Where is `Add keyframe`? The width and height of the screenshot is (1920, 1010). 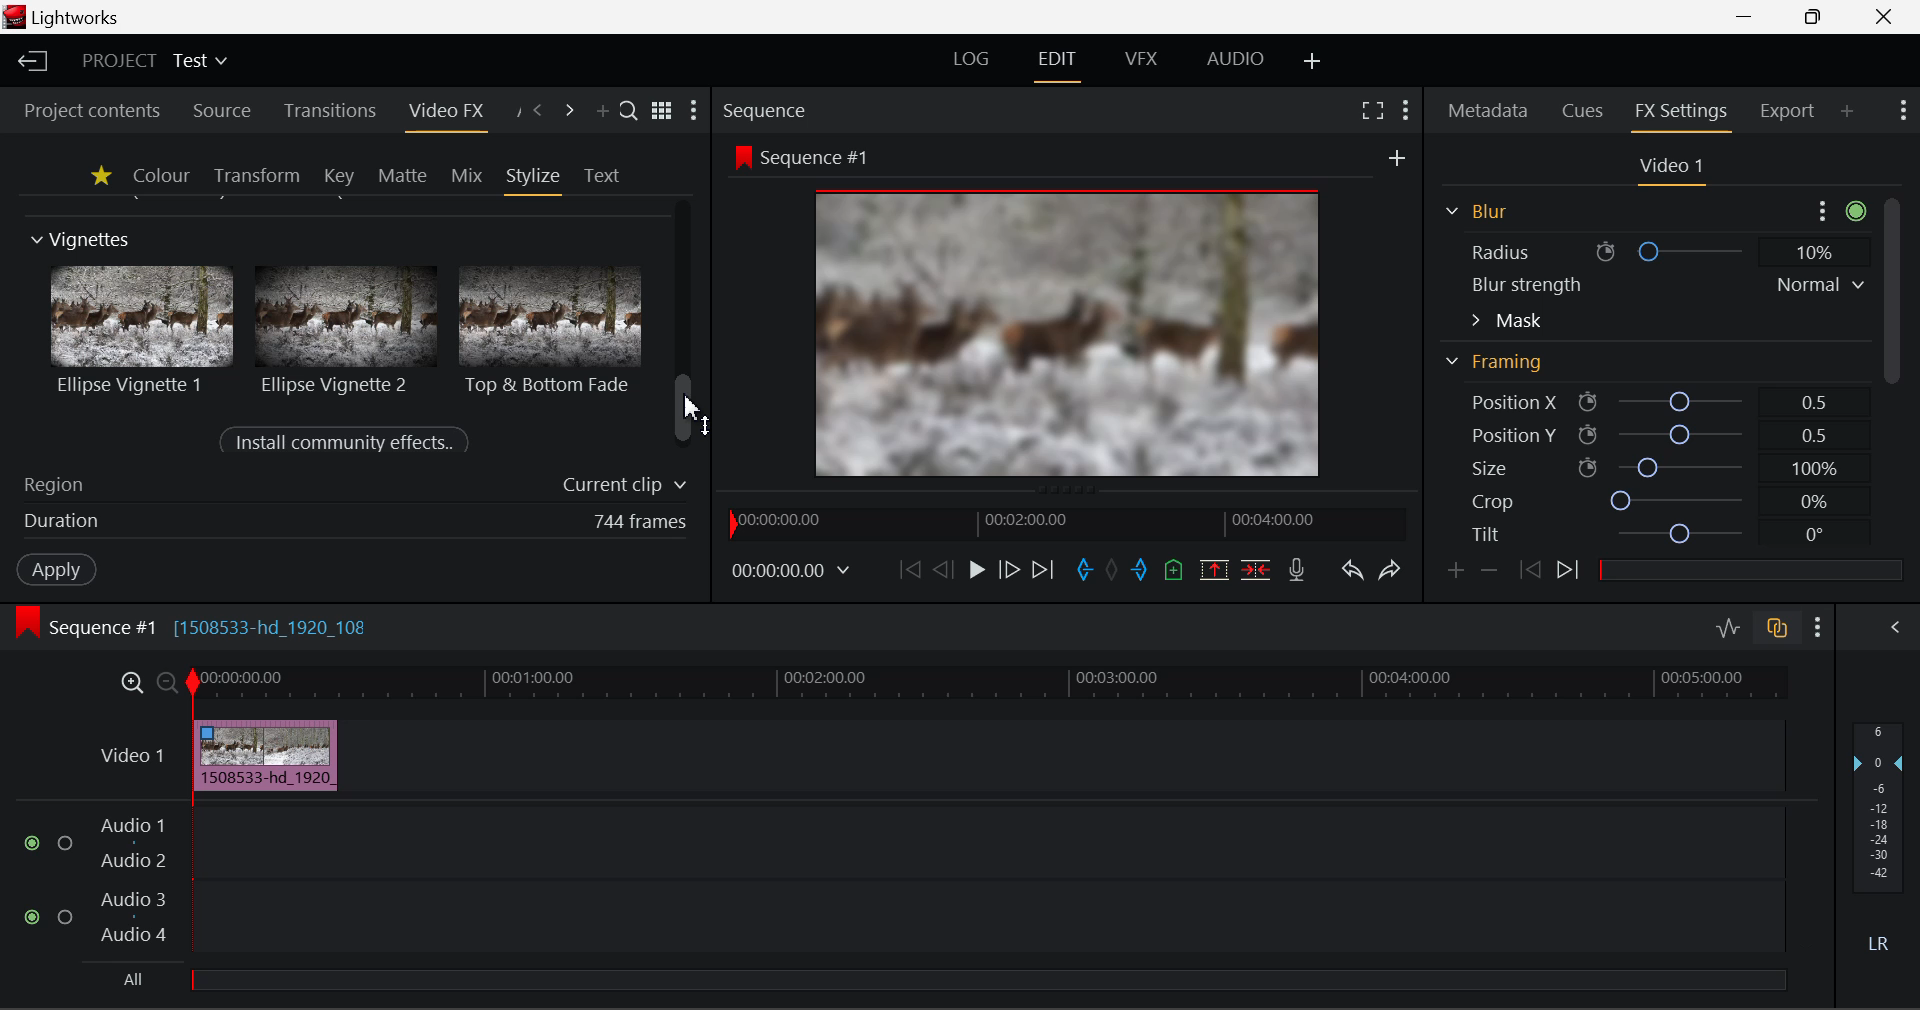
Add keyframe is located at coordinates (1454, 571).